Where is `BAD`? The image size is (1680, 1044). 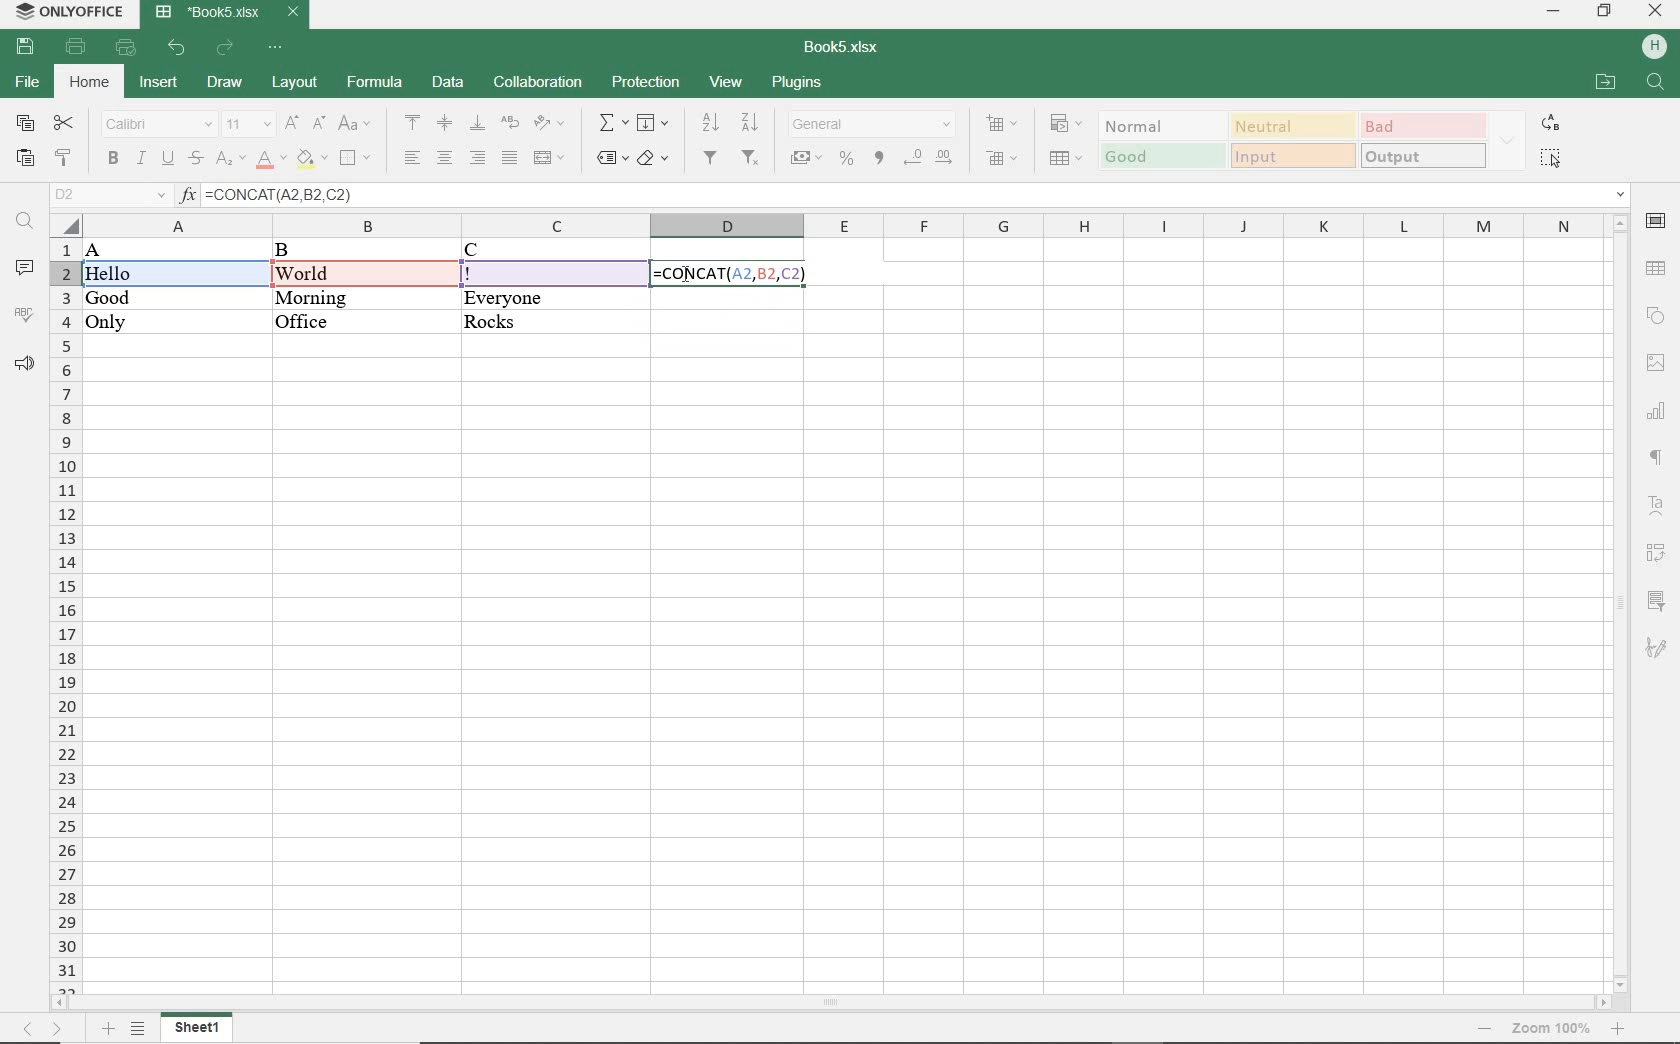
BAD is located at coordinates (1423, 127).